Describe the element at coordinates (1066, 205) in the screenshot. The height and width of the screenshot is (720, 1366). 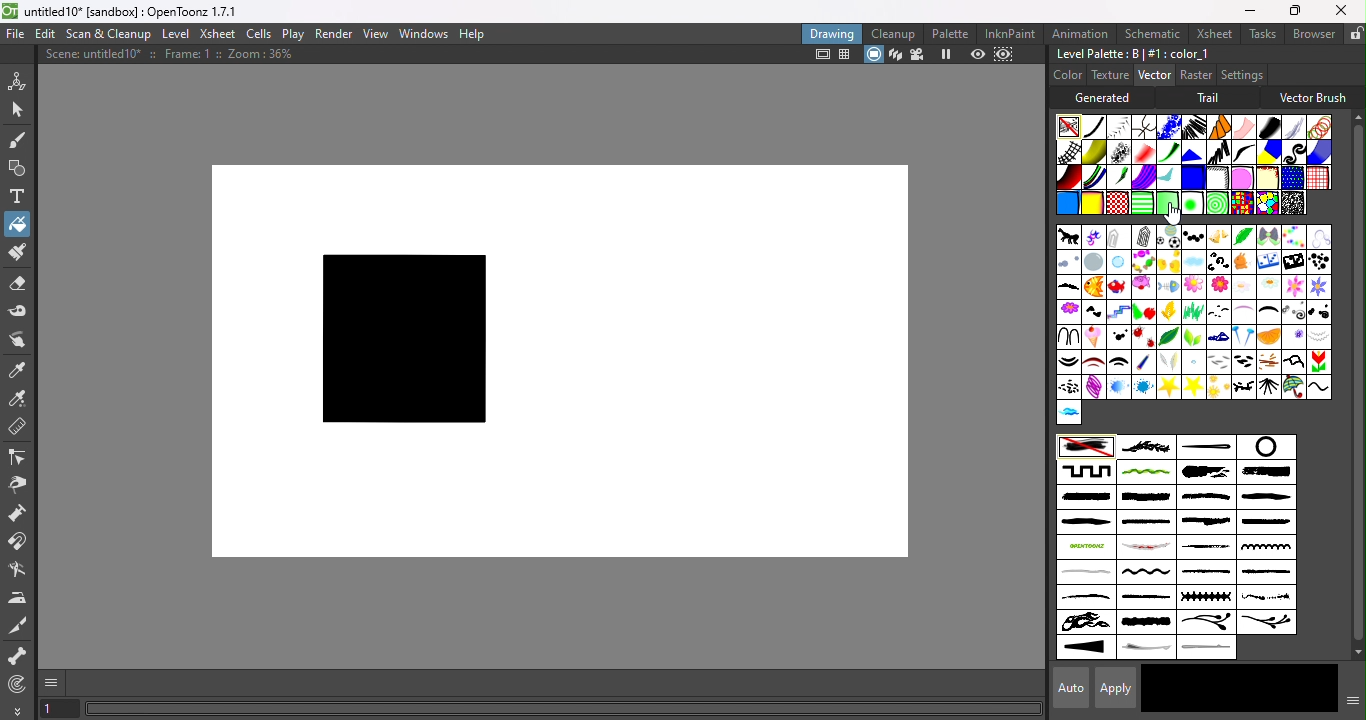
I see `Irregular` at that location.